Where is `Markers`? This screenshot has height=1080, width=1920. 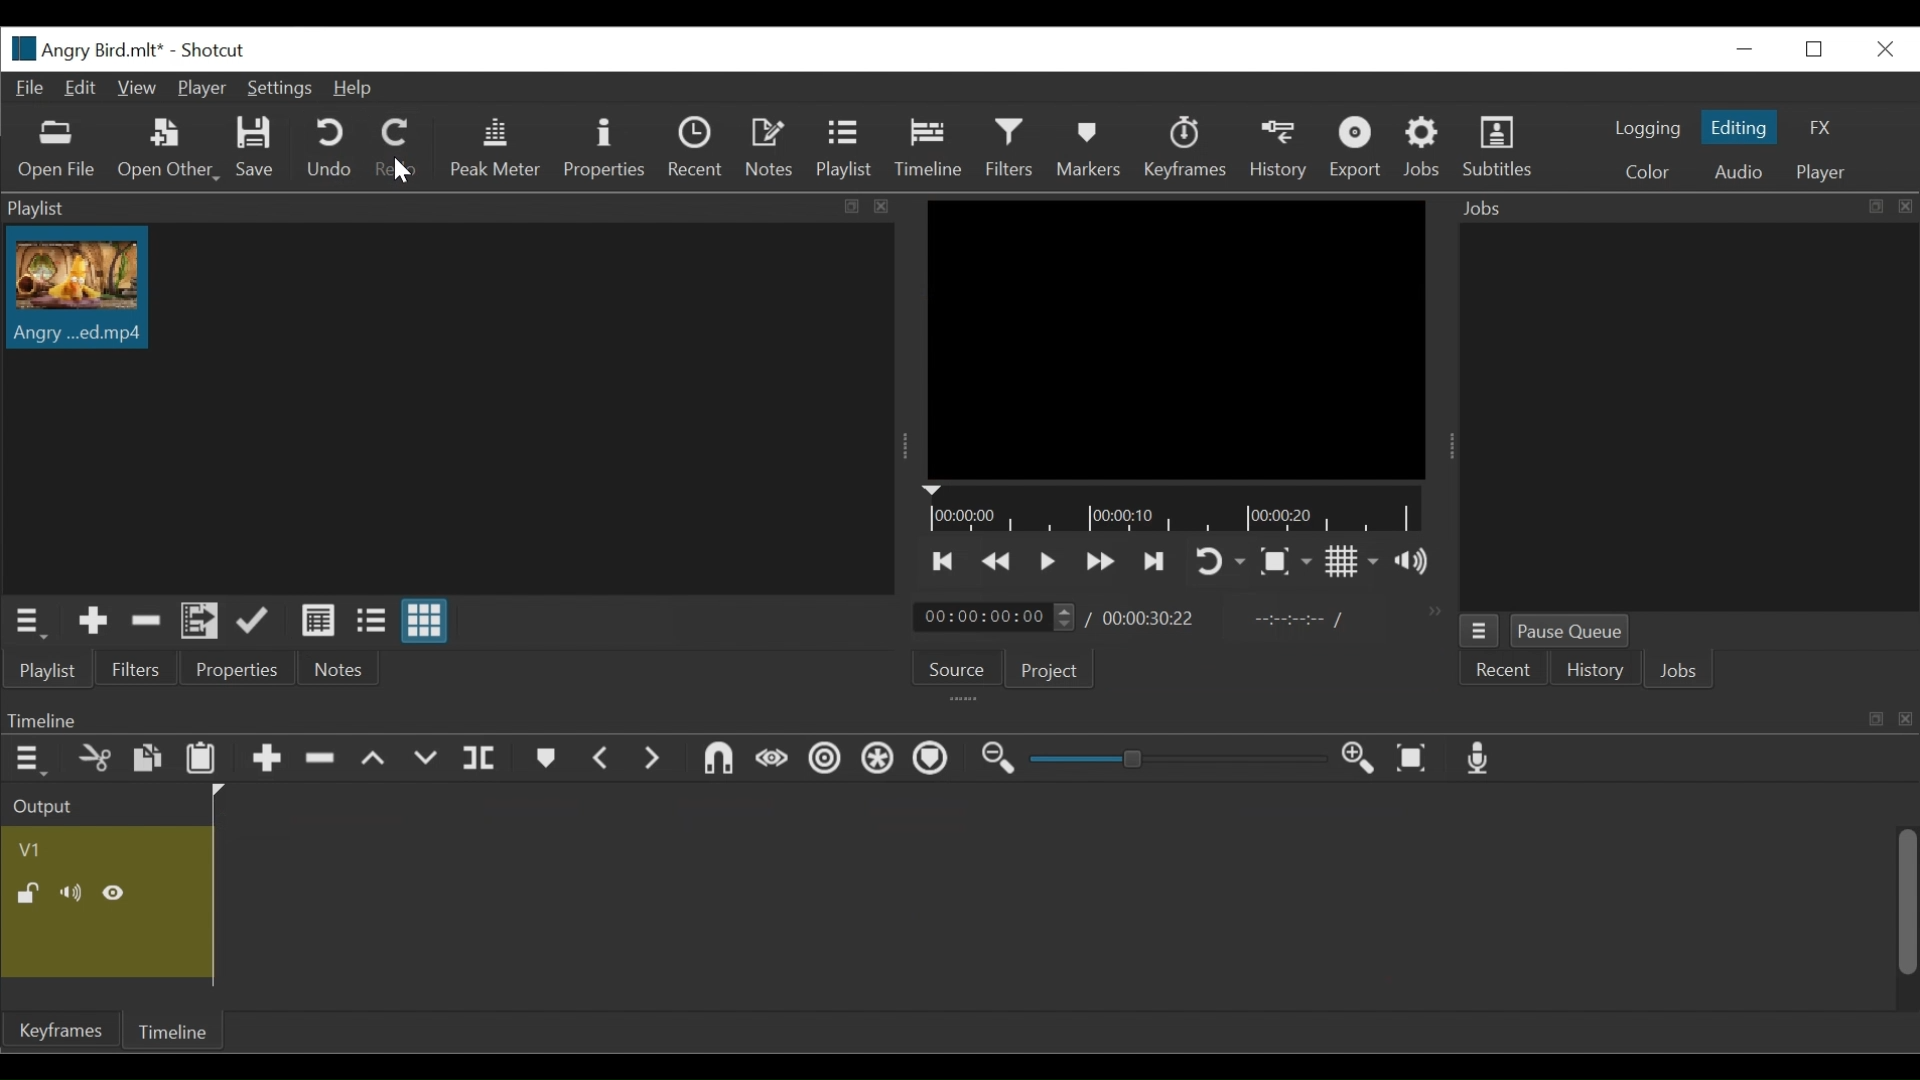 Markers is located at coordinates (1085, 147).